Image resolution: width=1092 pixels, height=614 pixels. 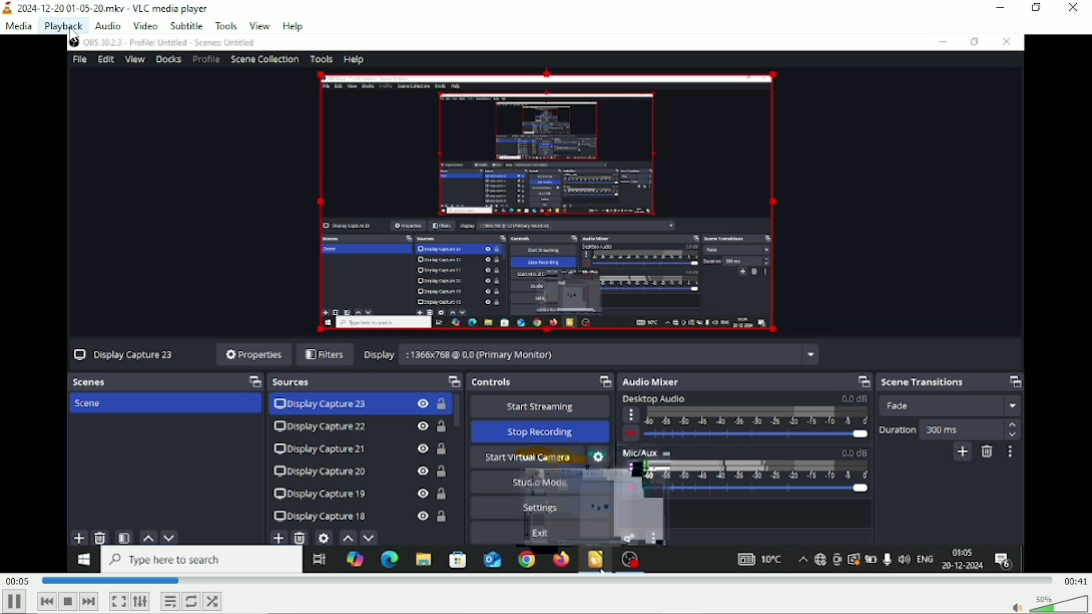 I want to click on  Volume, so click(x=1047, y=603).